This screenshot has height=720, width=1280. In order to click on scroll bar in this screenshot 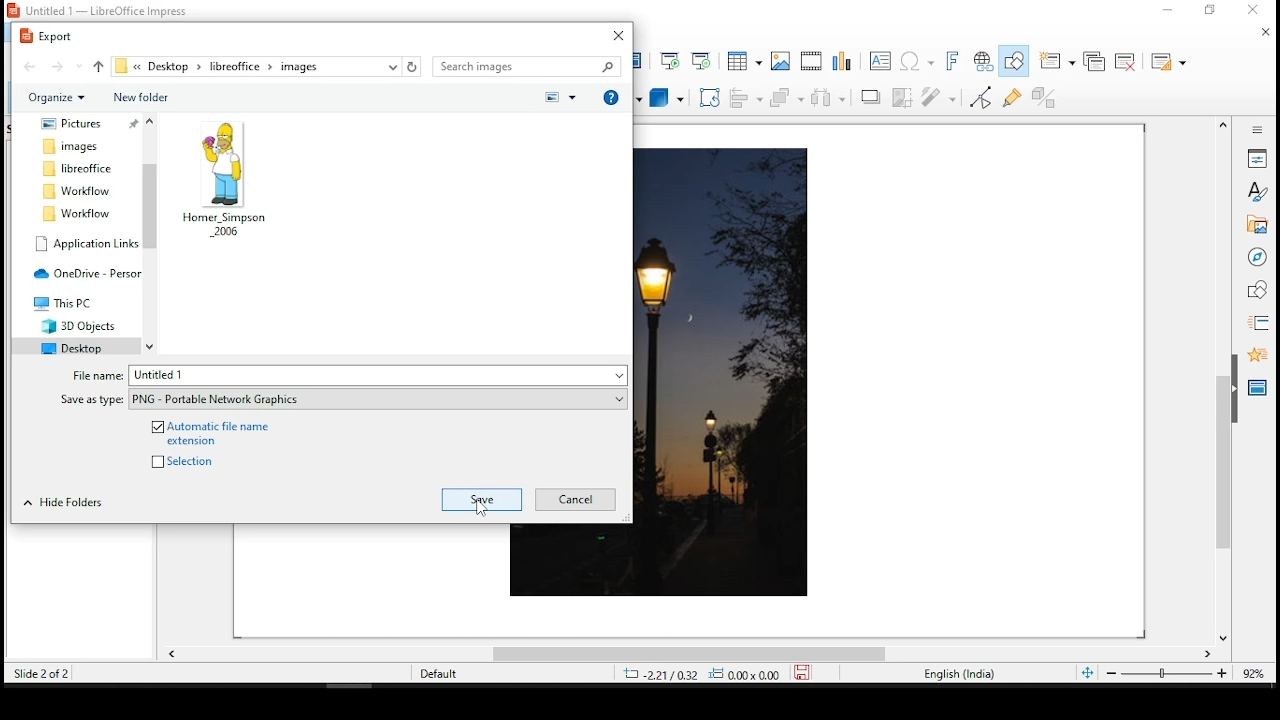, I will do `click(686, 657)`.